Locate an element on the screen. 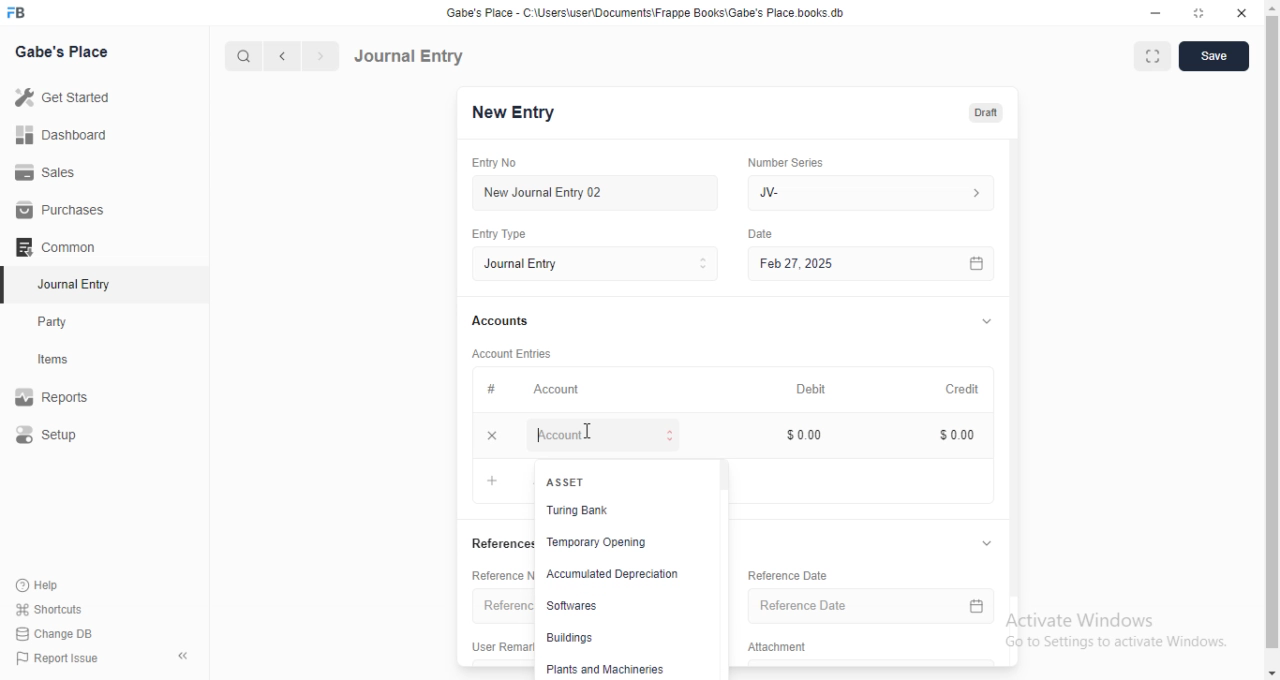  Search is located at coordinates (239, 56).